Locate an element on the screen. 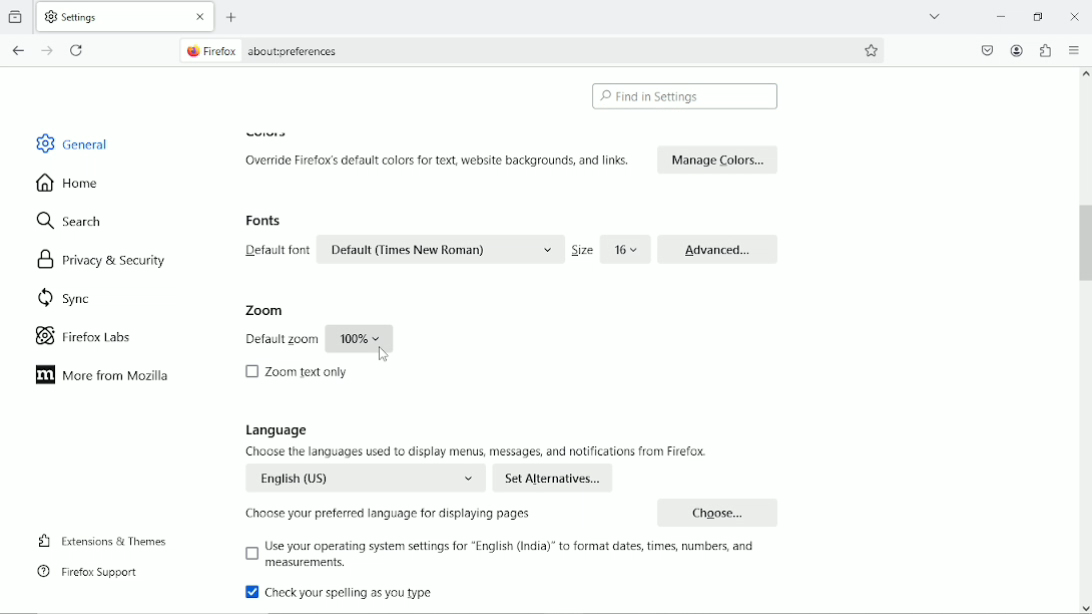 The width and height of the screenshot is (1092, 614). Language is located at coordinates (276, 430).